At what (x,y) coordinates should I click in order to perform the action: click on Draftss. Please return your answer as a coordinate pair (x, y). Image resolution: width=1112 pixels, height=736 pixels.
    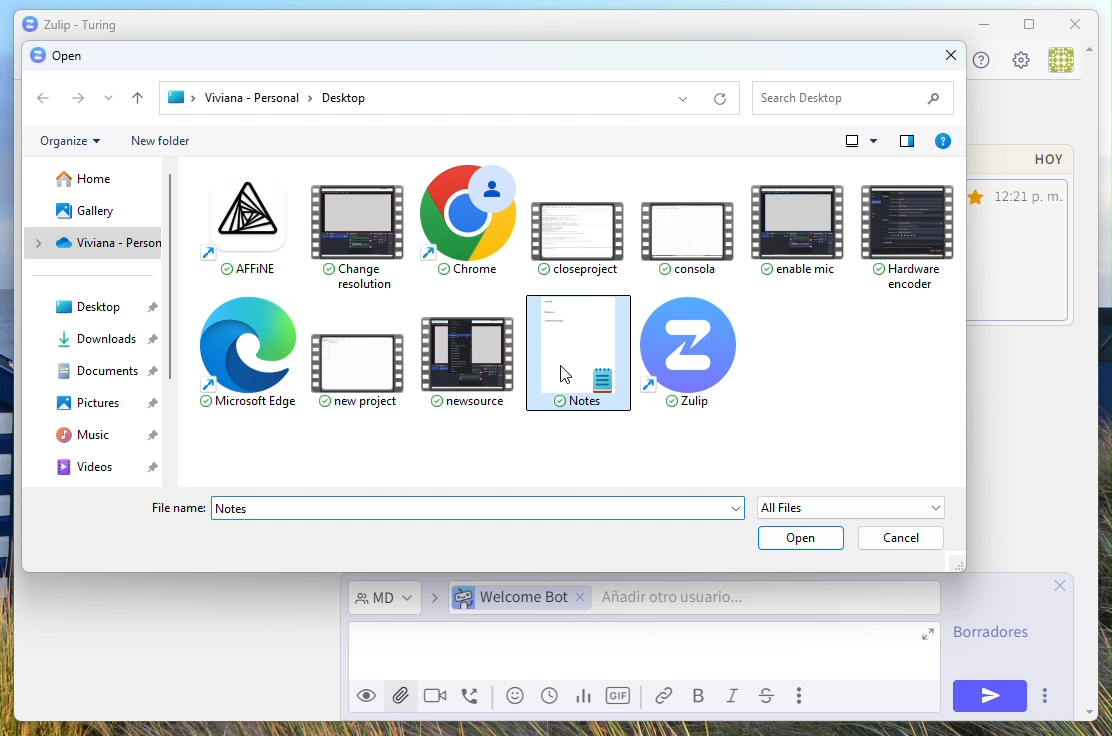
    Looking at the image, I should click on (997, 635).